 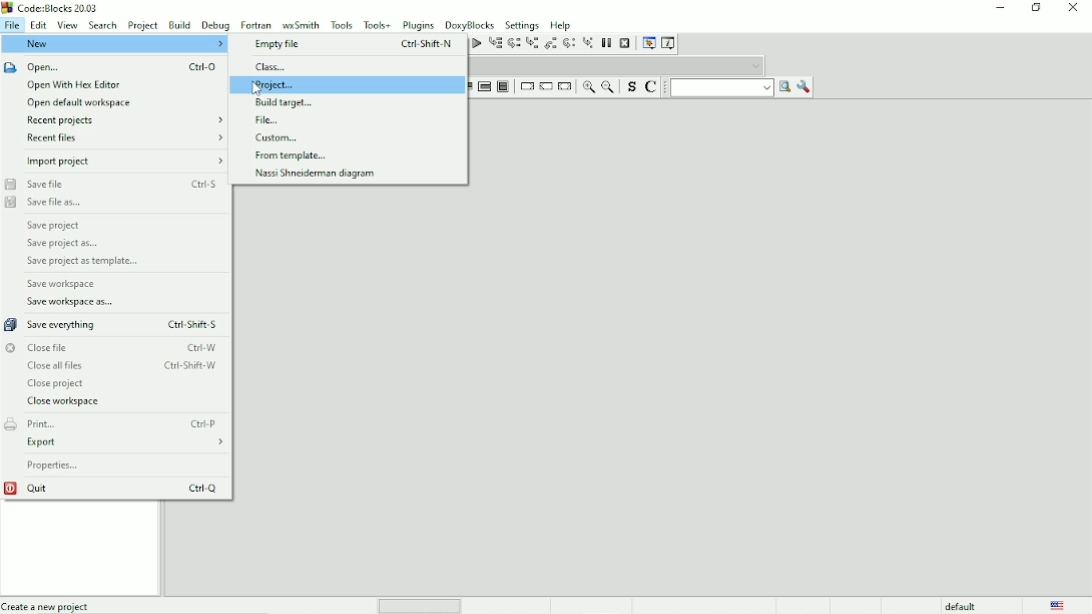 I want to click on Settings, so click(x=522, y=24).